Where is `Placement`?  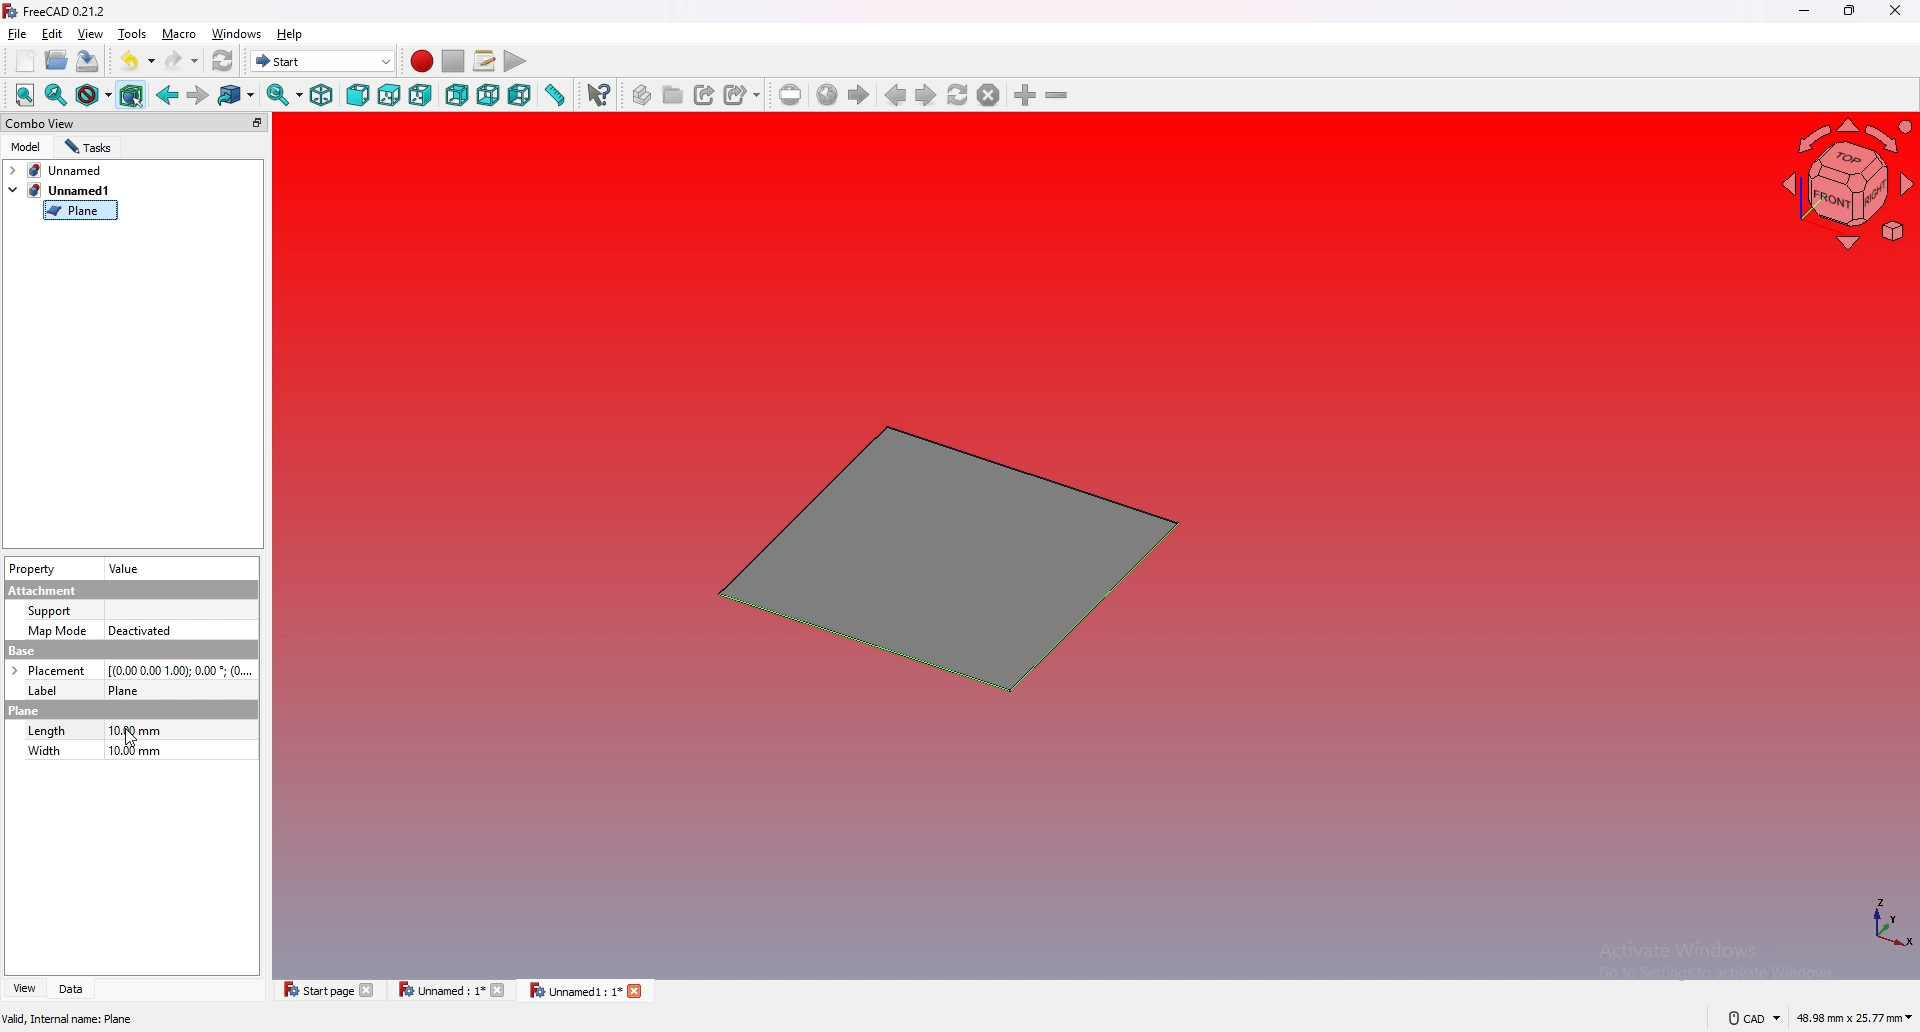
Placement is located at coordinates (48, 670).